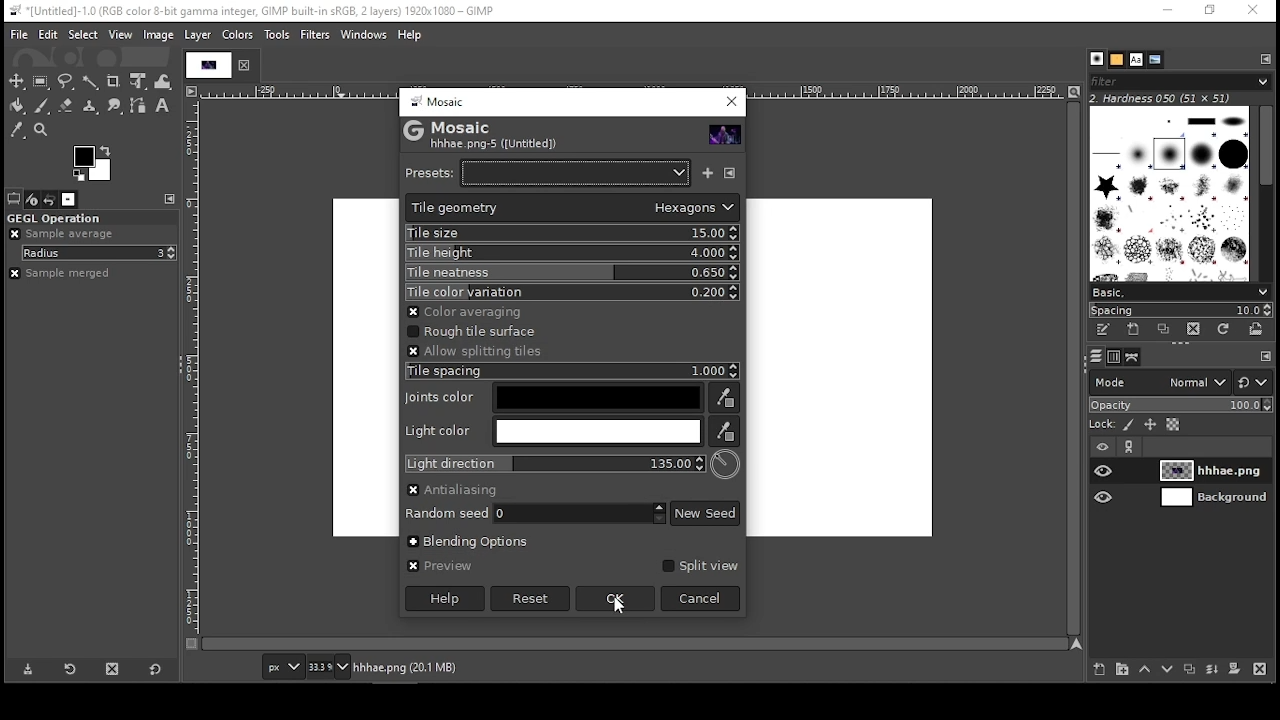 The width and height of the screenshot is (1280, 720). What do you see at coordinates (456, 490) in the screenshot?
I see `anti aliasing` at bounding box center [456, 490].